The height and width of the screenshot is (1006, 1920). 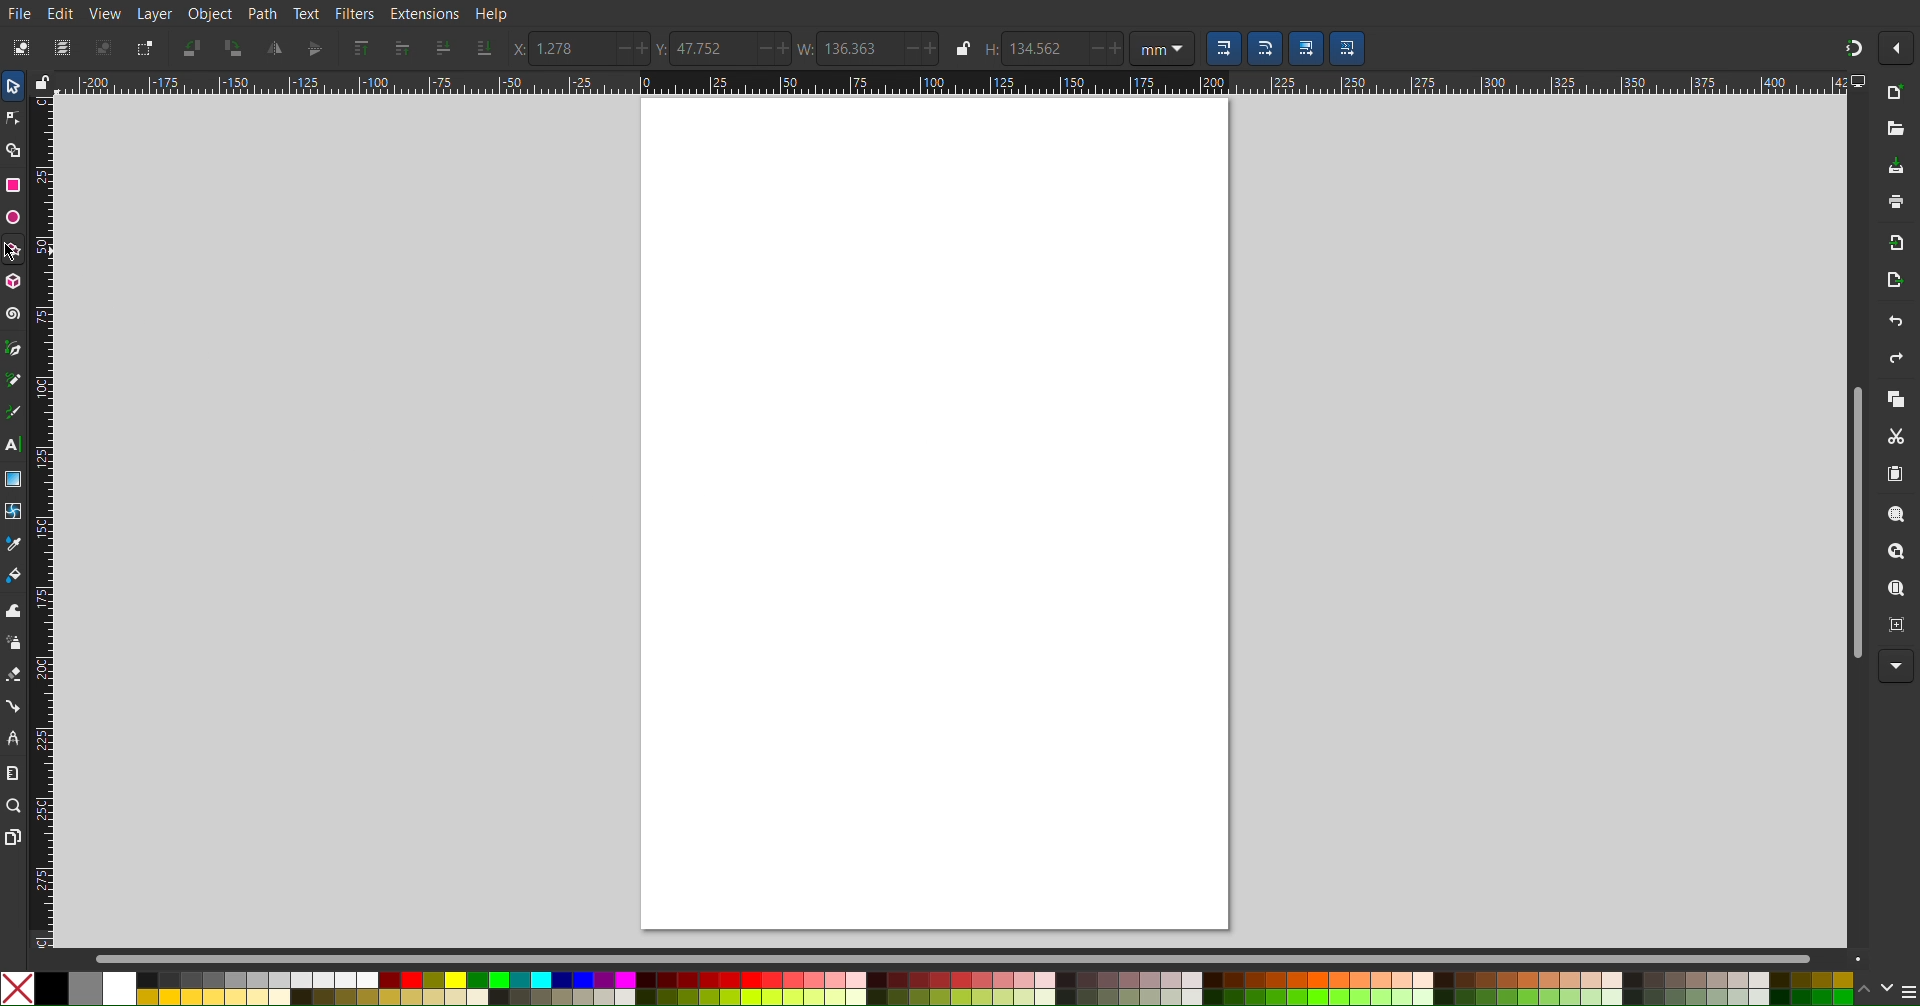 I want to click on Mirror Vertically, so click(x=277, y=51).